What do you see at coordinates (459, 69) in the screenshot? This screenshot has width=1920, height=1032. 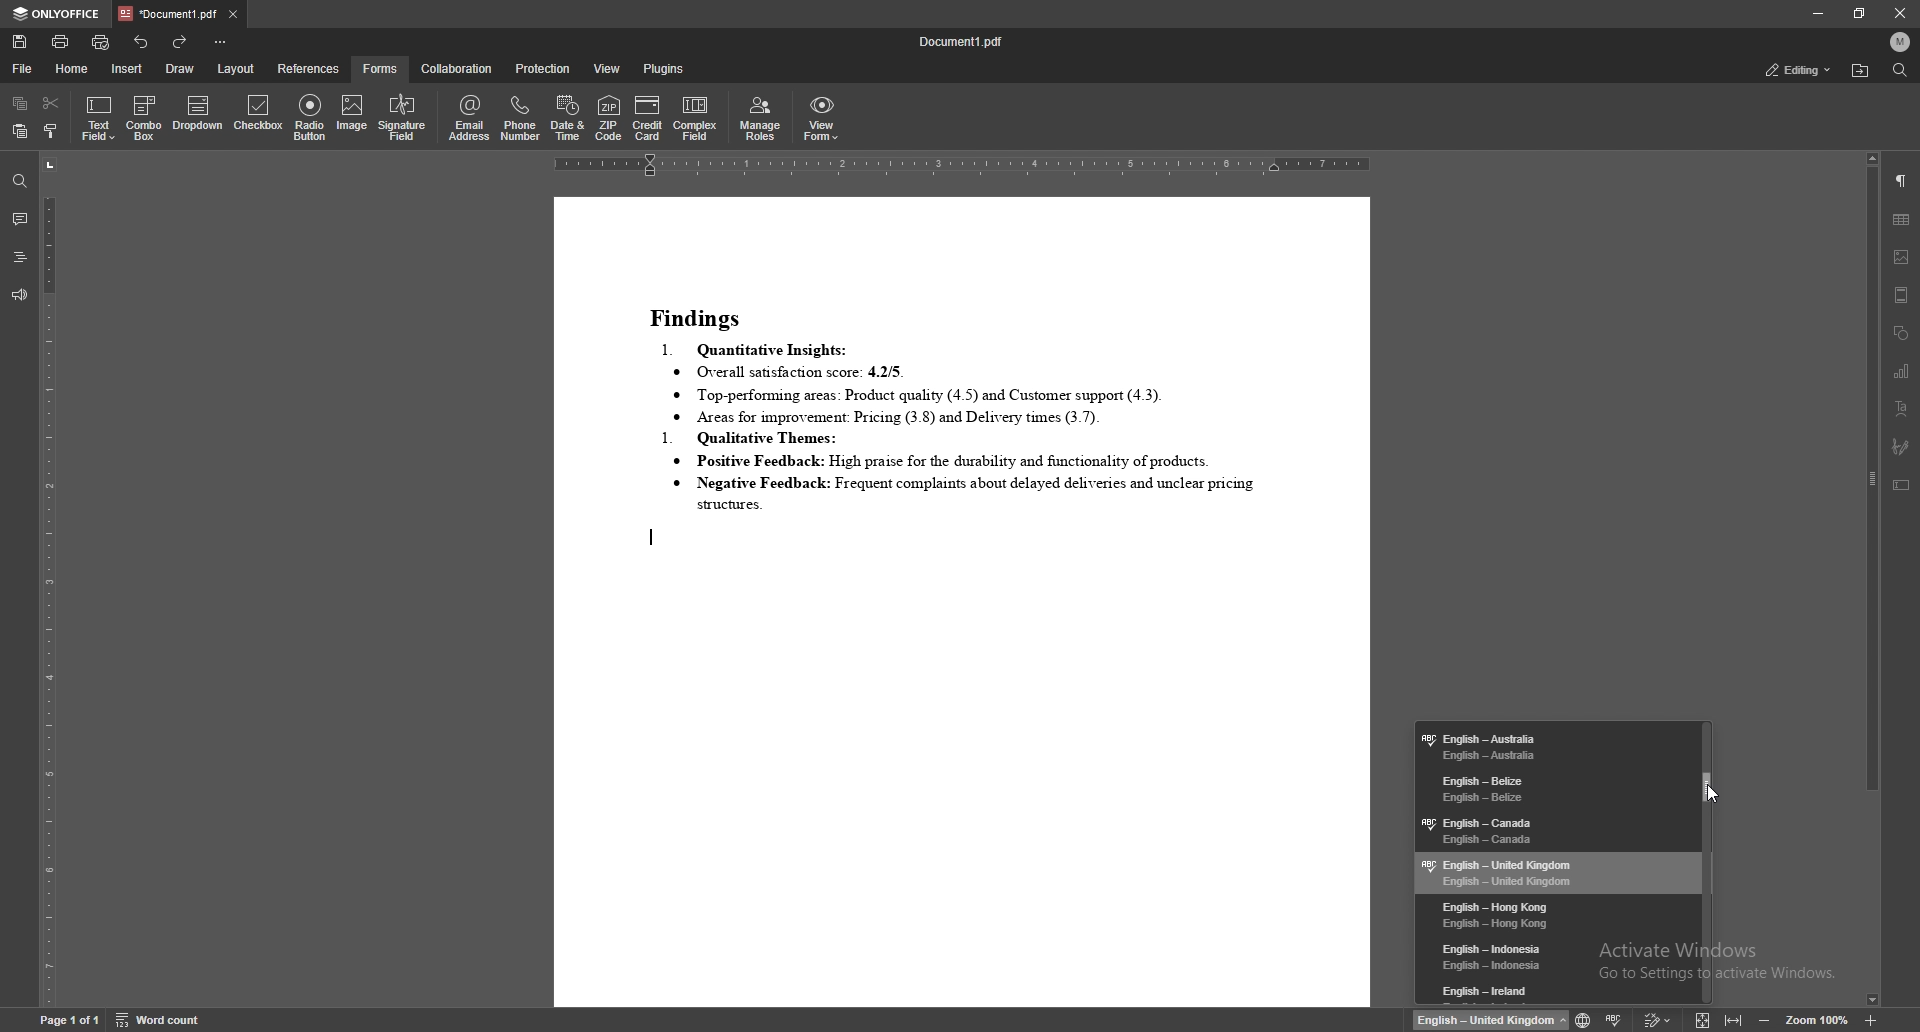 I see `collaboration` at bounding box center [459, 69].